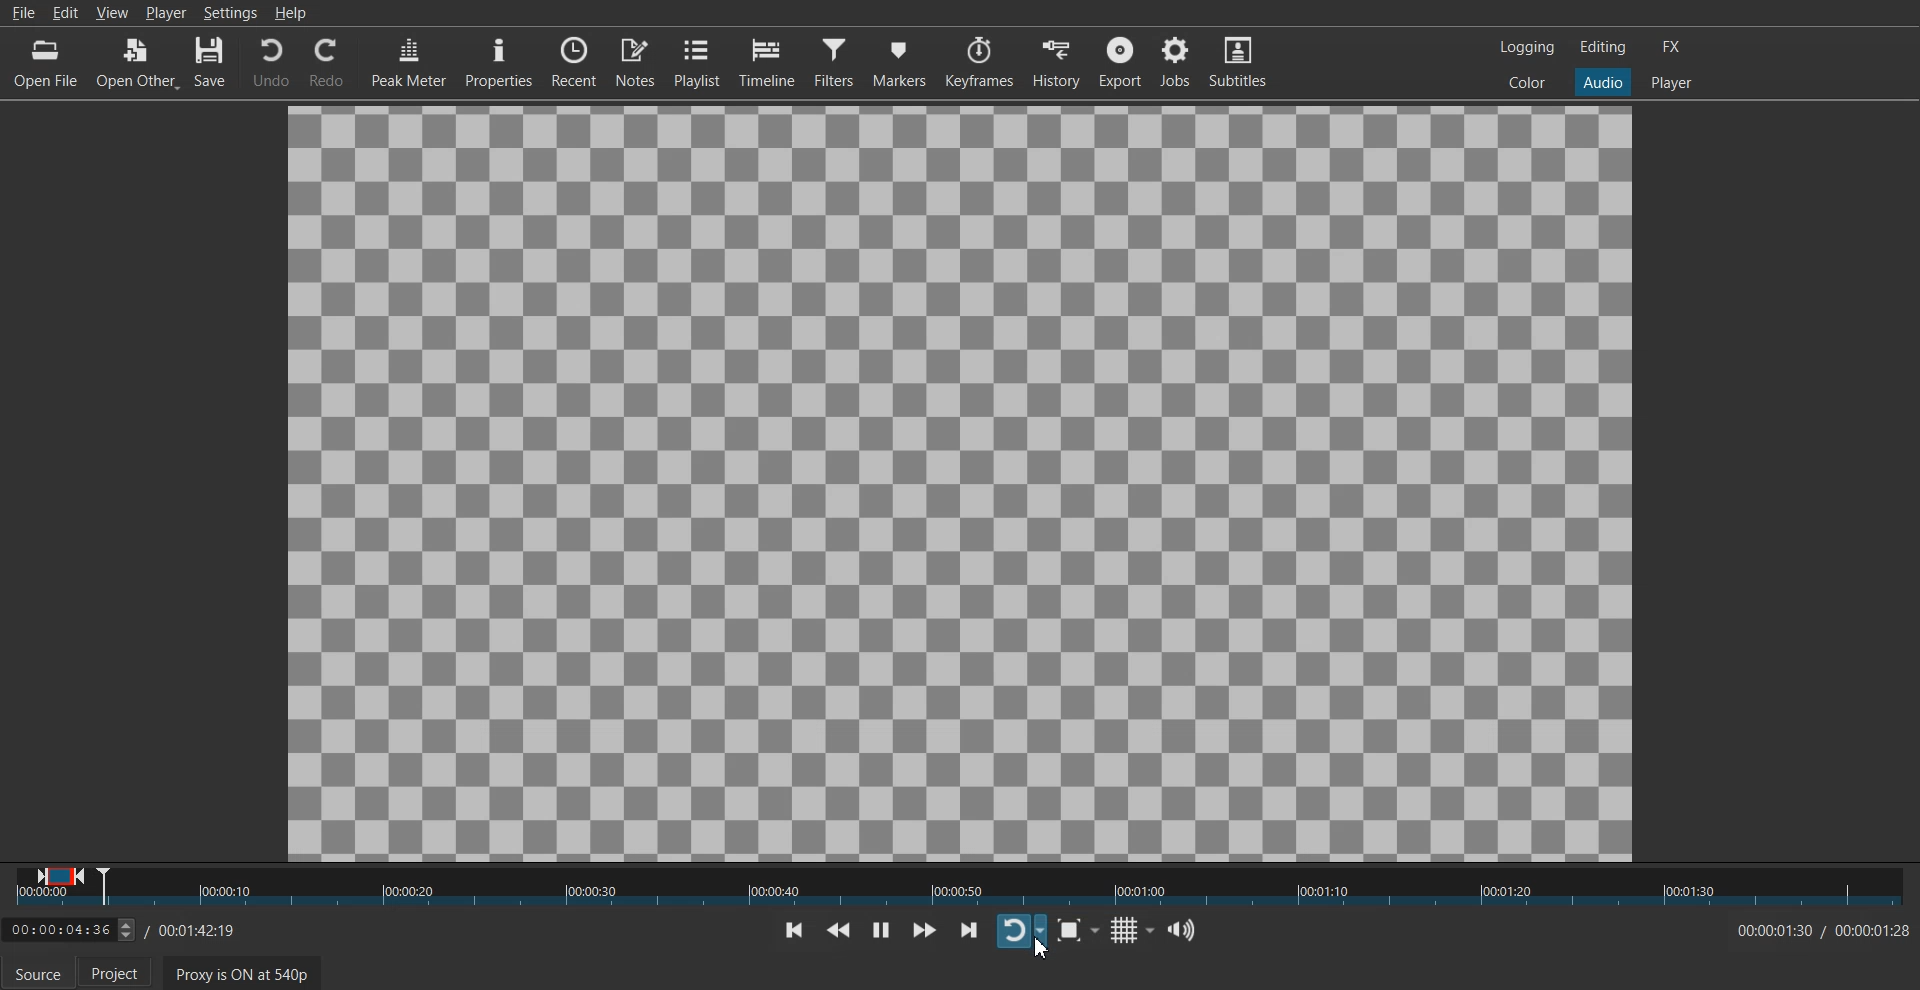  What do you see at coordinates (574, 61) in the screenshot?
I see `Recent` at bounding box center [574, 61].